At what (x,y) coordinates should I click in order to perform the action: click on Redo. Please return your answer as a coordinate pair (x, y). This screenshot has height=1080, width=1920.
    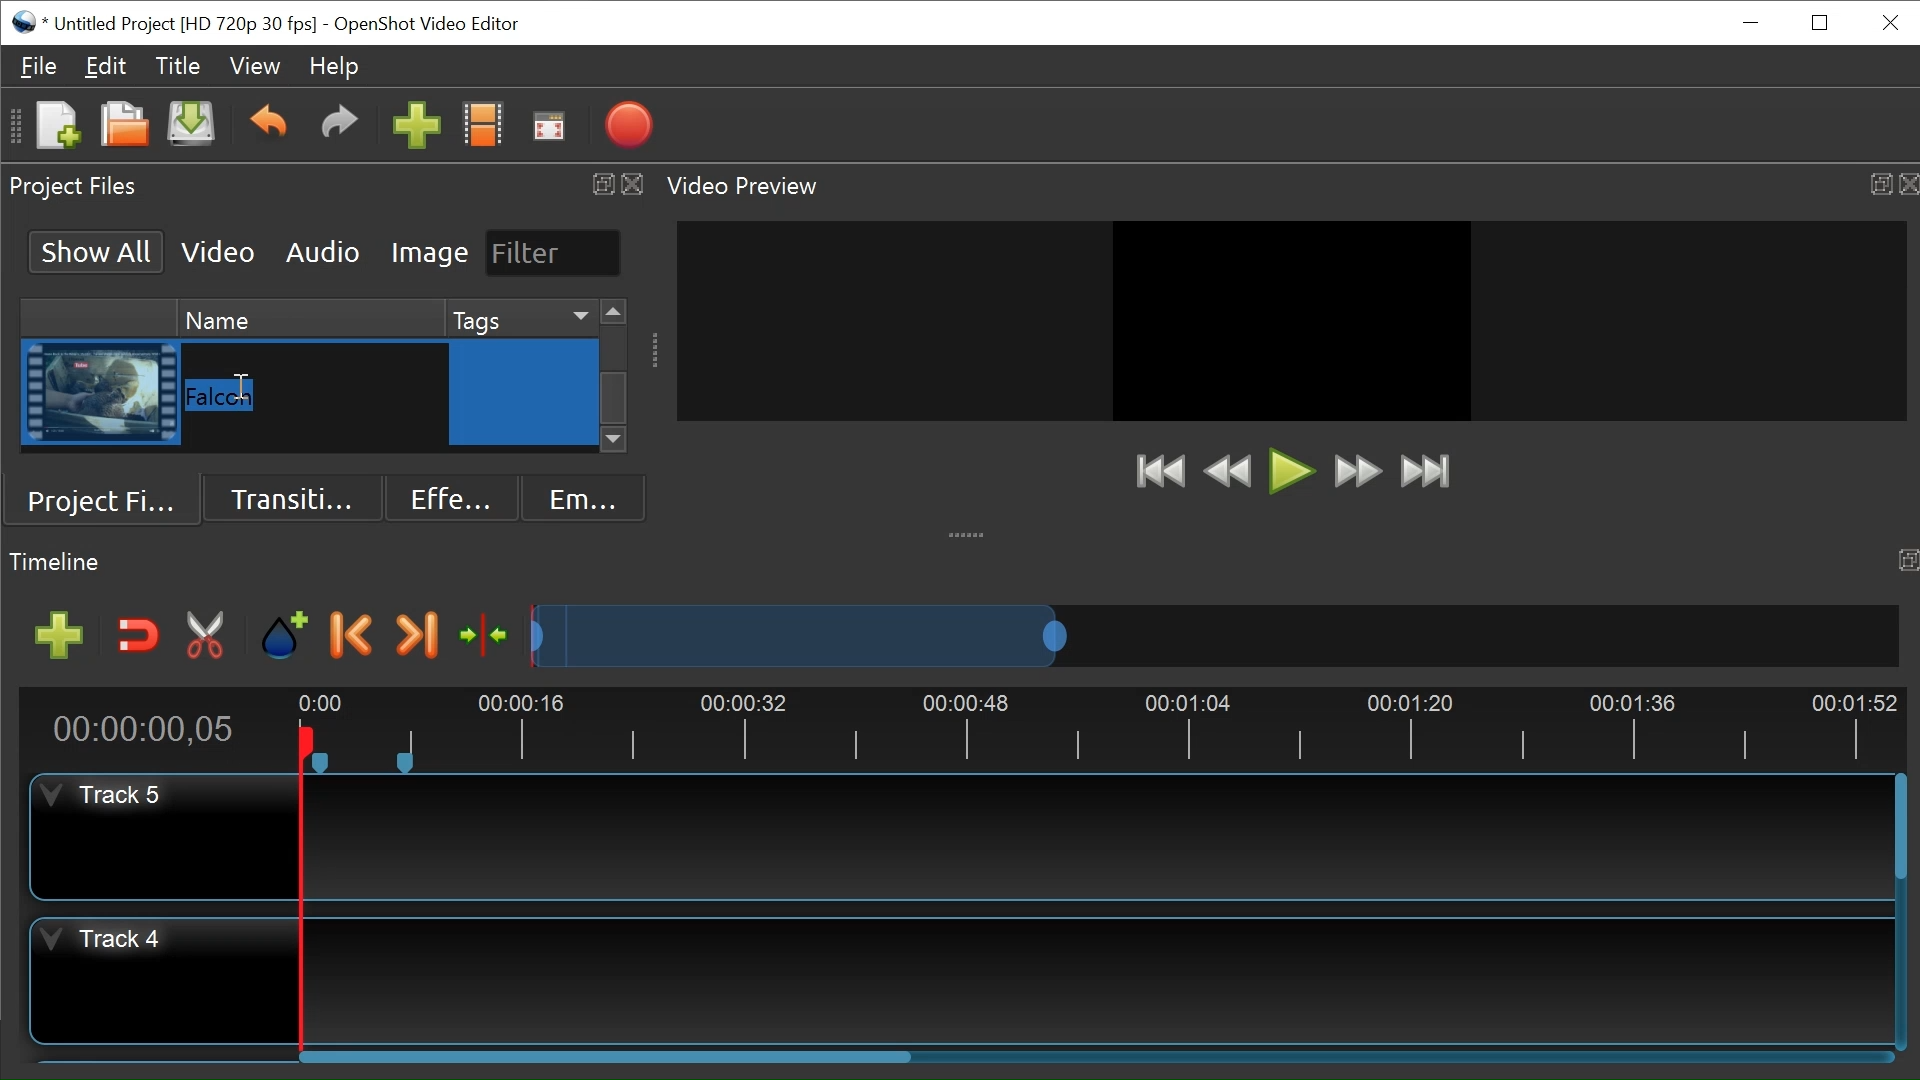
    Looking at the image, I should click on (339, 127).